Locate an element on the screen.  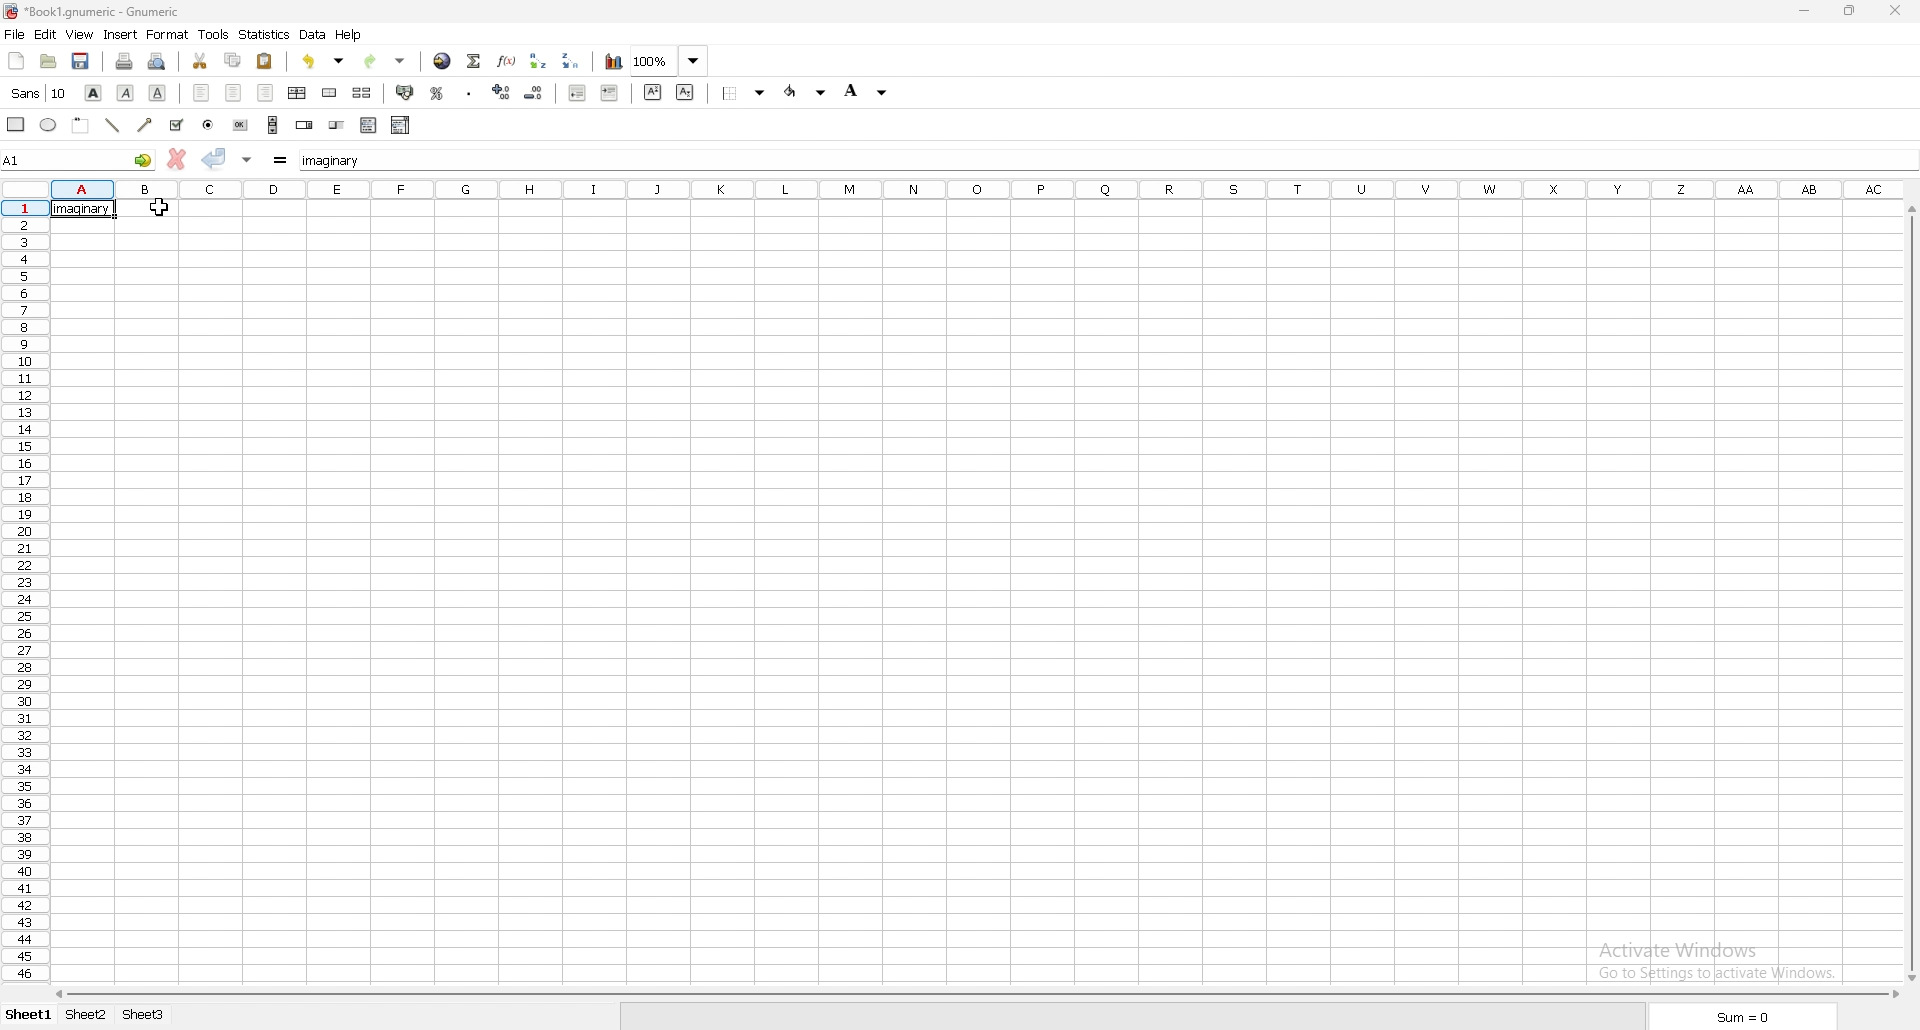
sum is located at coordinates (1743, 1018).